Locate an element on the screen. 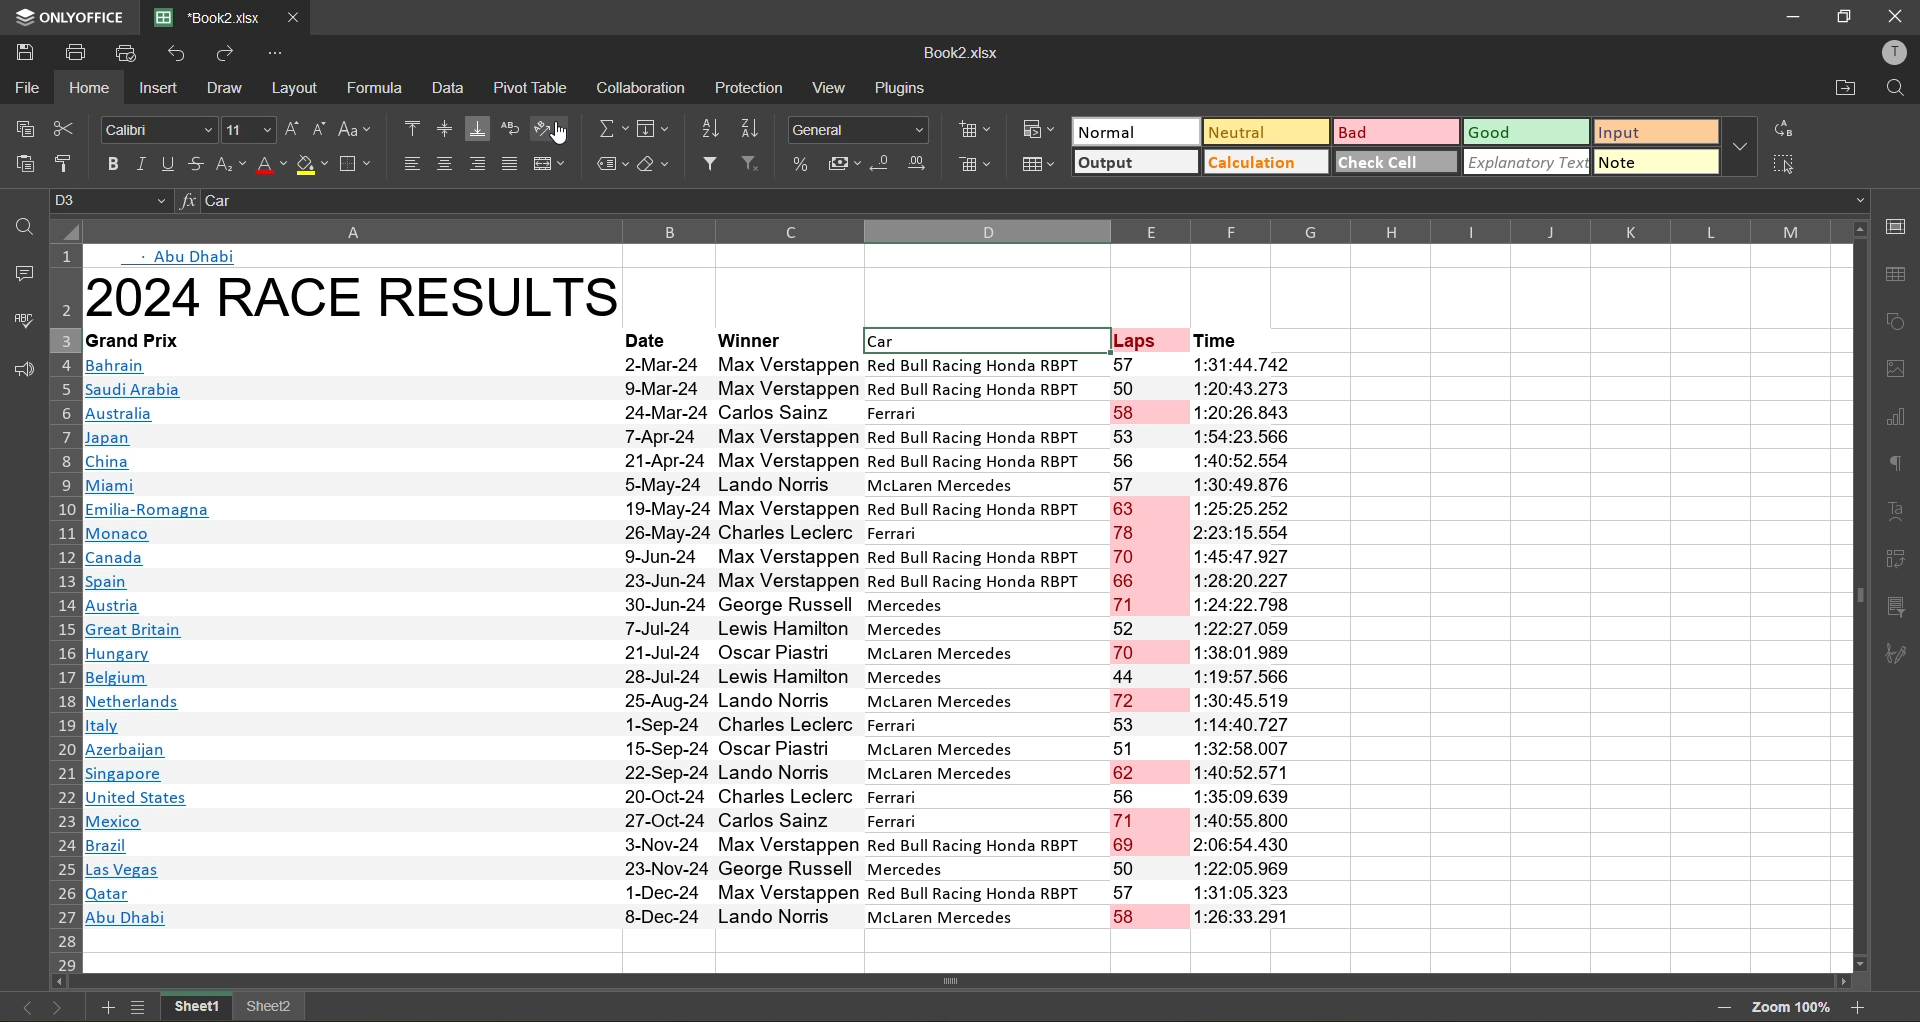 The image size is (1920, 1022). strikethrough is located at coordinates (200, 165).